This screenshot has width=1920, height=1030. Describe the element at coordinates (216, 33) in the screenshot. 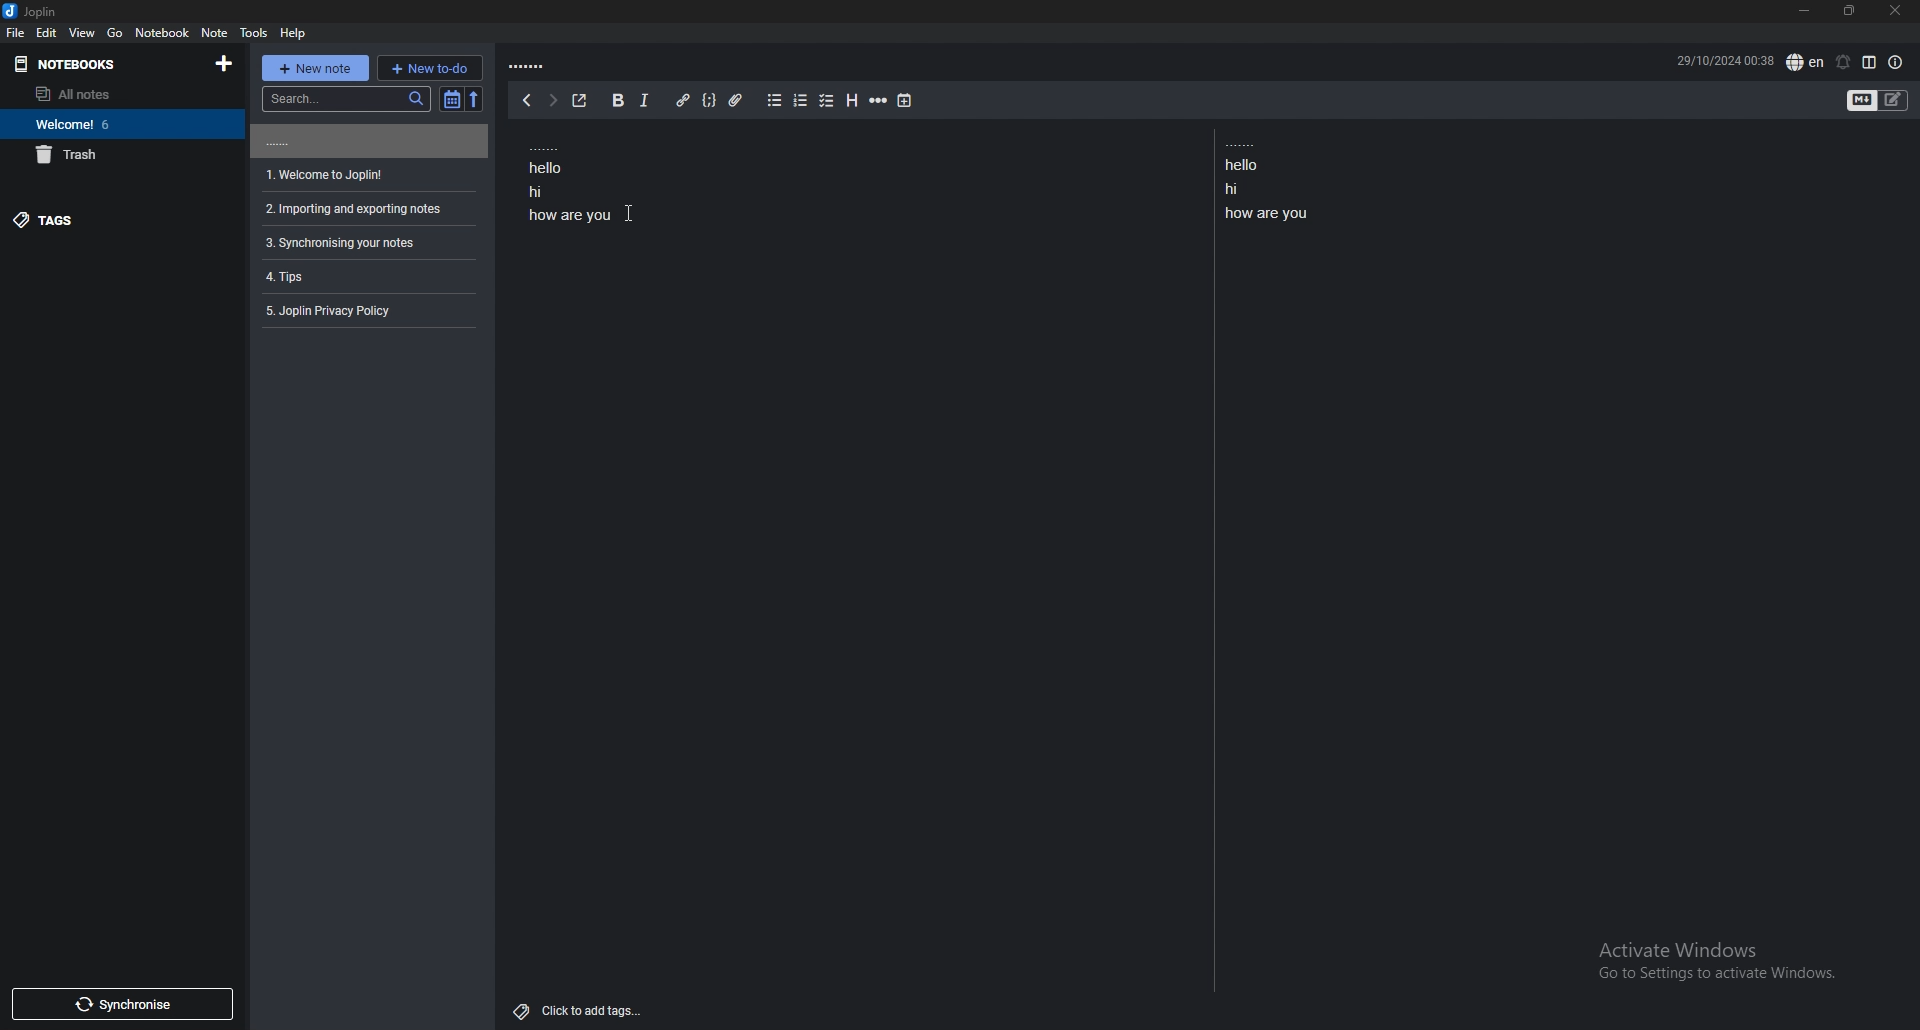

I see `note` at that location.